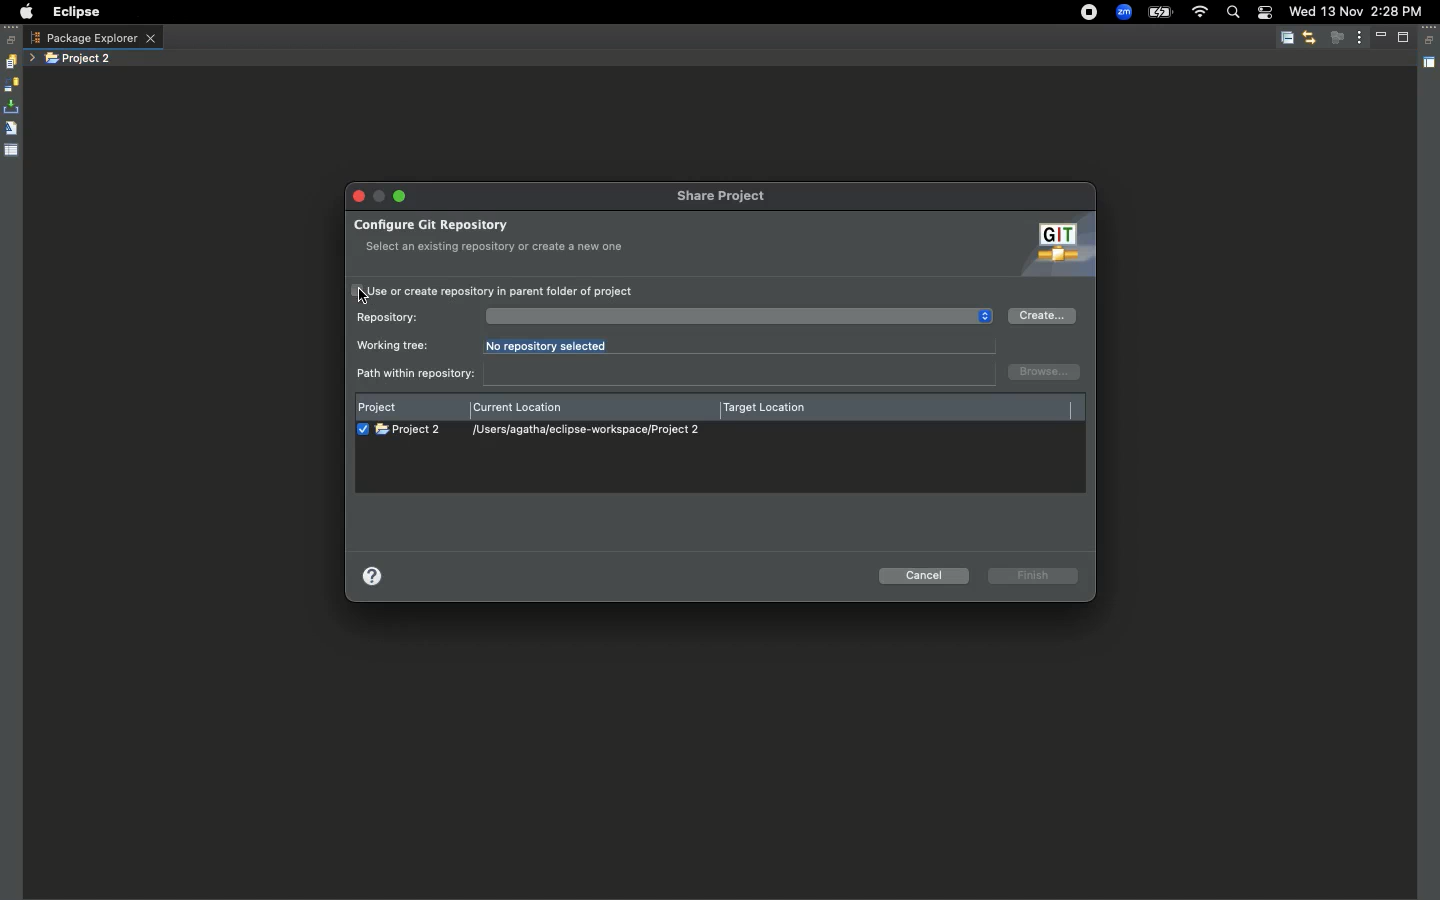  Describe the element at coordinates (10, 62) in the screenshot. I see `History` at that location.